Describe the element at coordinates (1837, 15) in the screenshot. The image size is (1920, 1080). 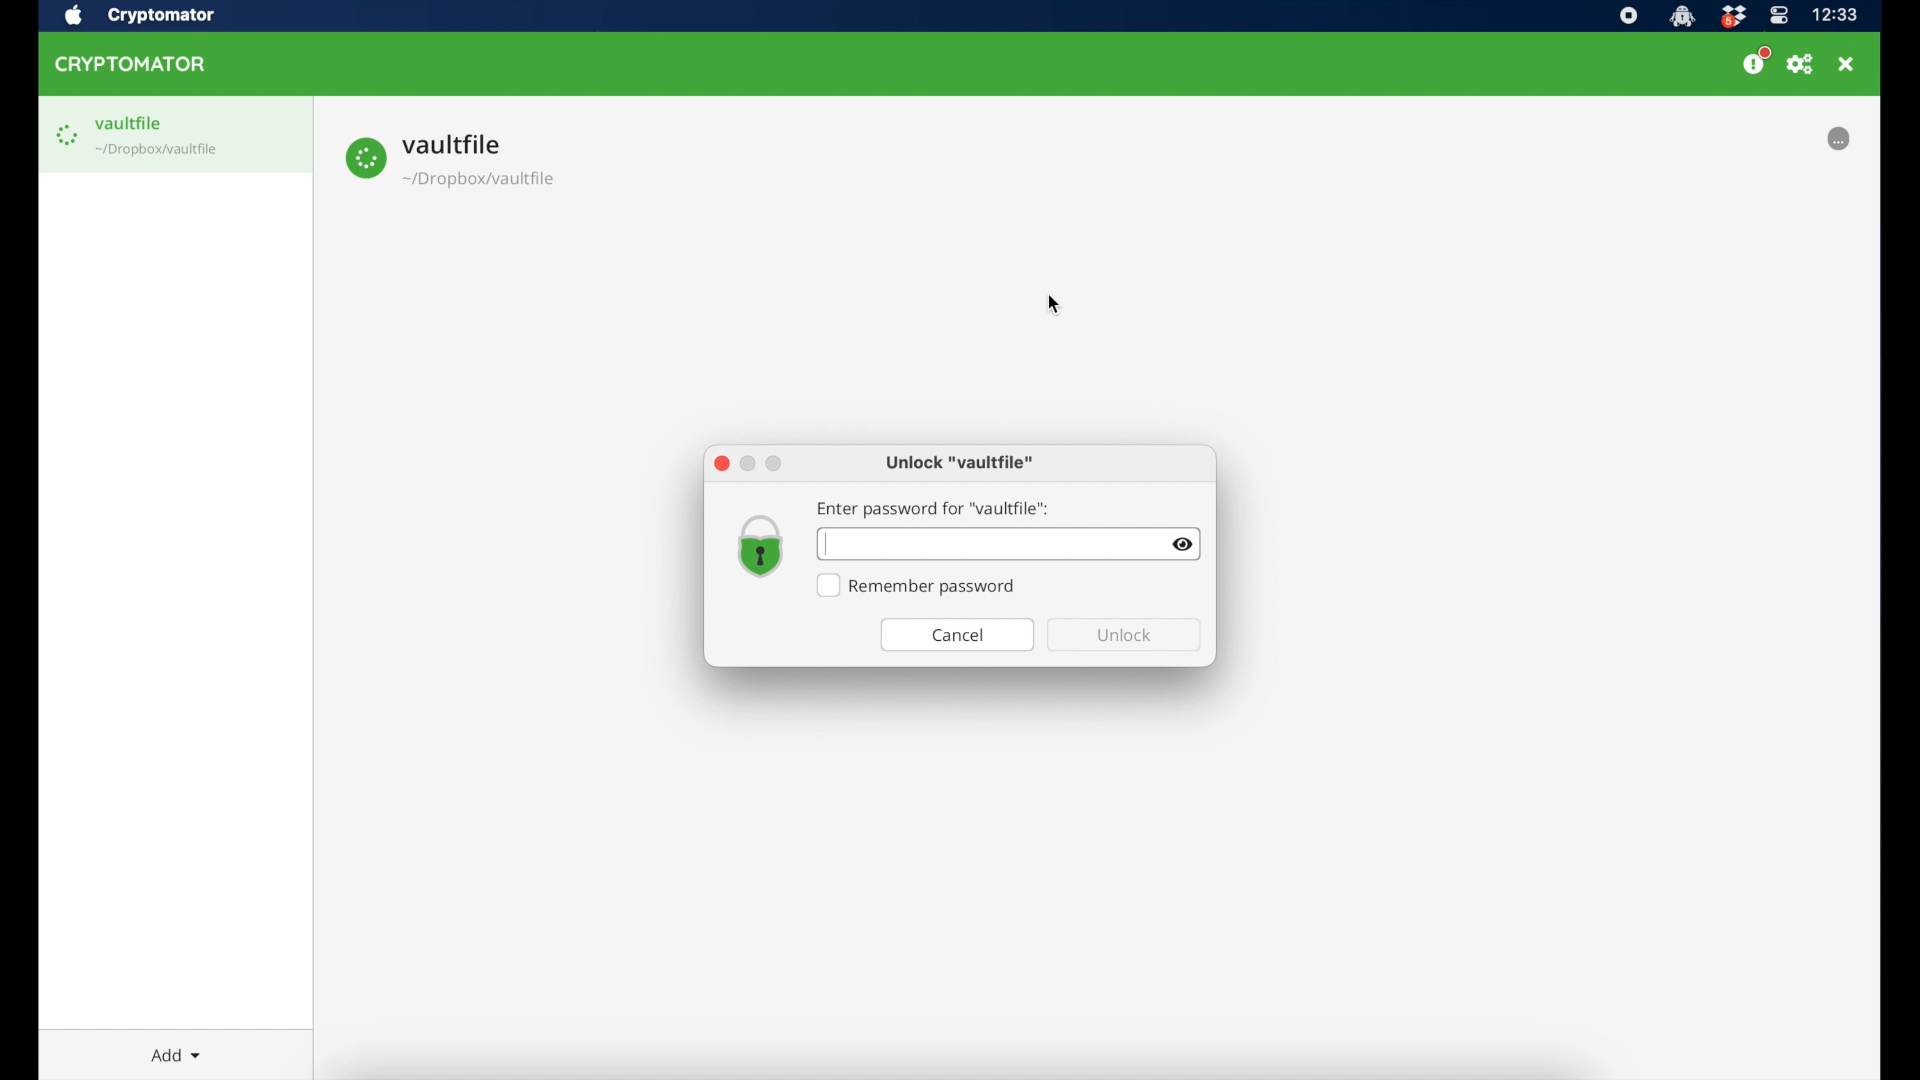
I see `time` at that location.